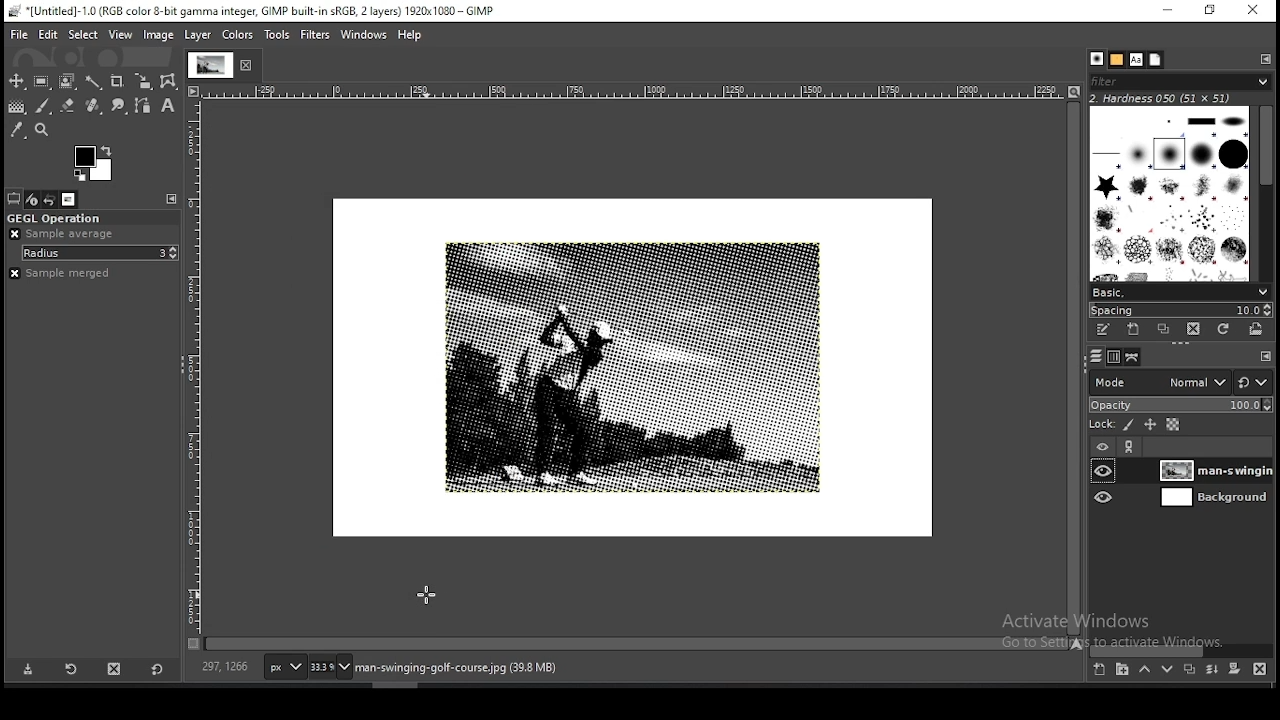 Image resolution: width=1280 pixels, height=720 pixels. I want to click on fuzzy selection tool, so click(93, 83).